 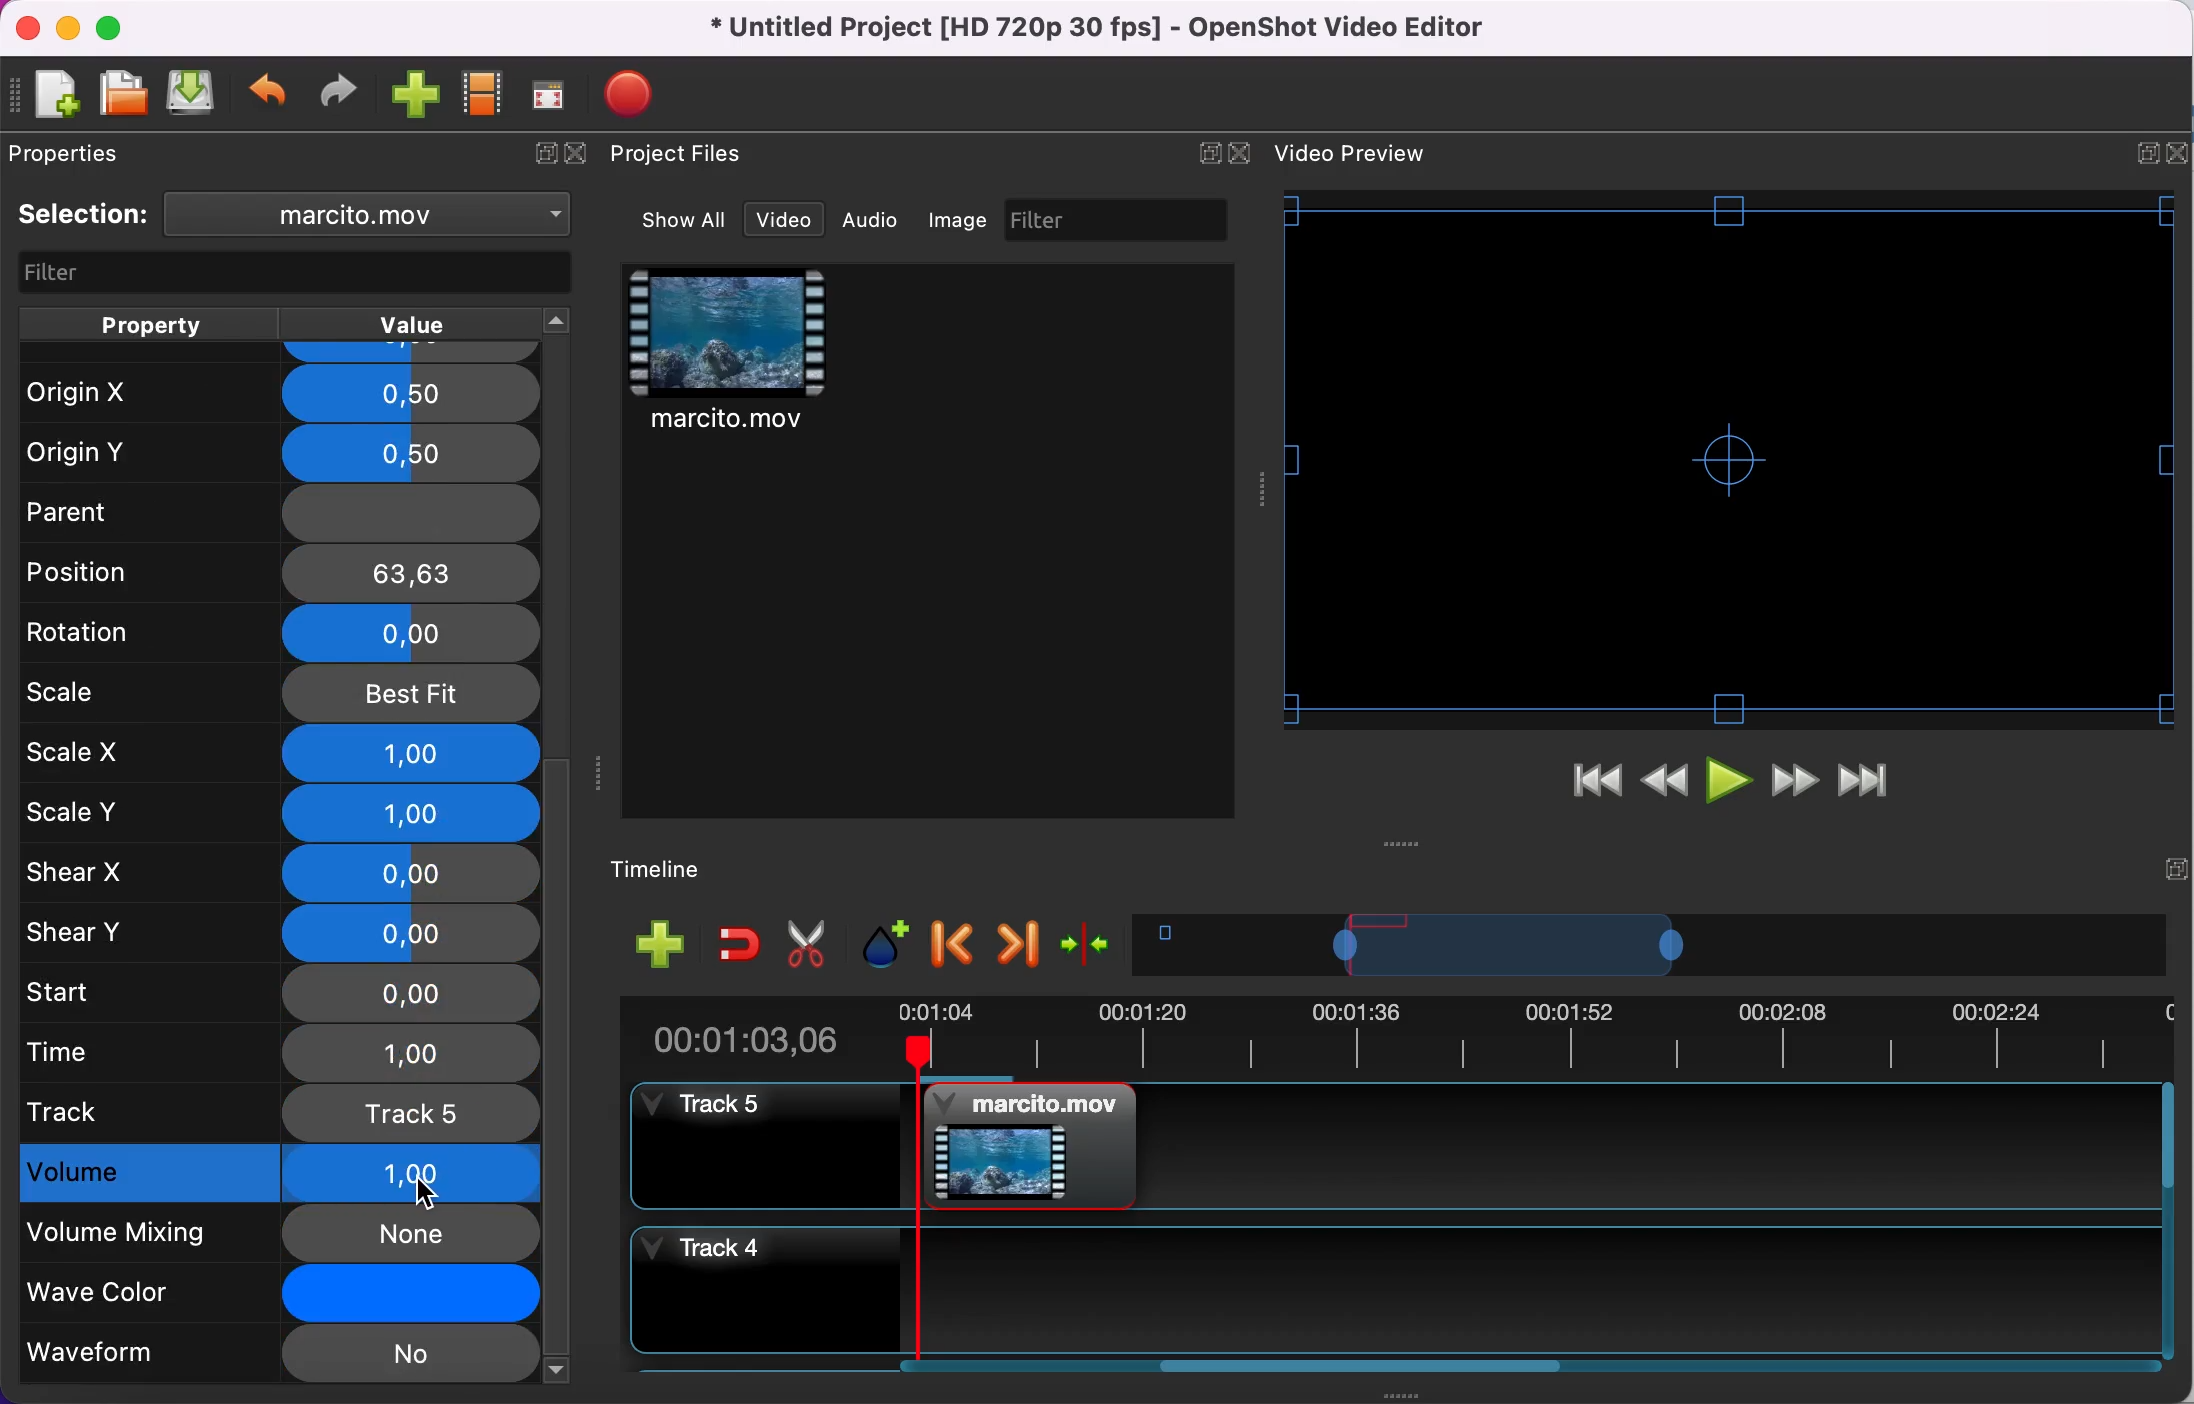 What do you see at coordinates (661, 942) in the screenshot?
I see `add track` at bounding box center [661, 942].